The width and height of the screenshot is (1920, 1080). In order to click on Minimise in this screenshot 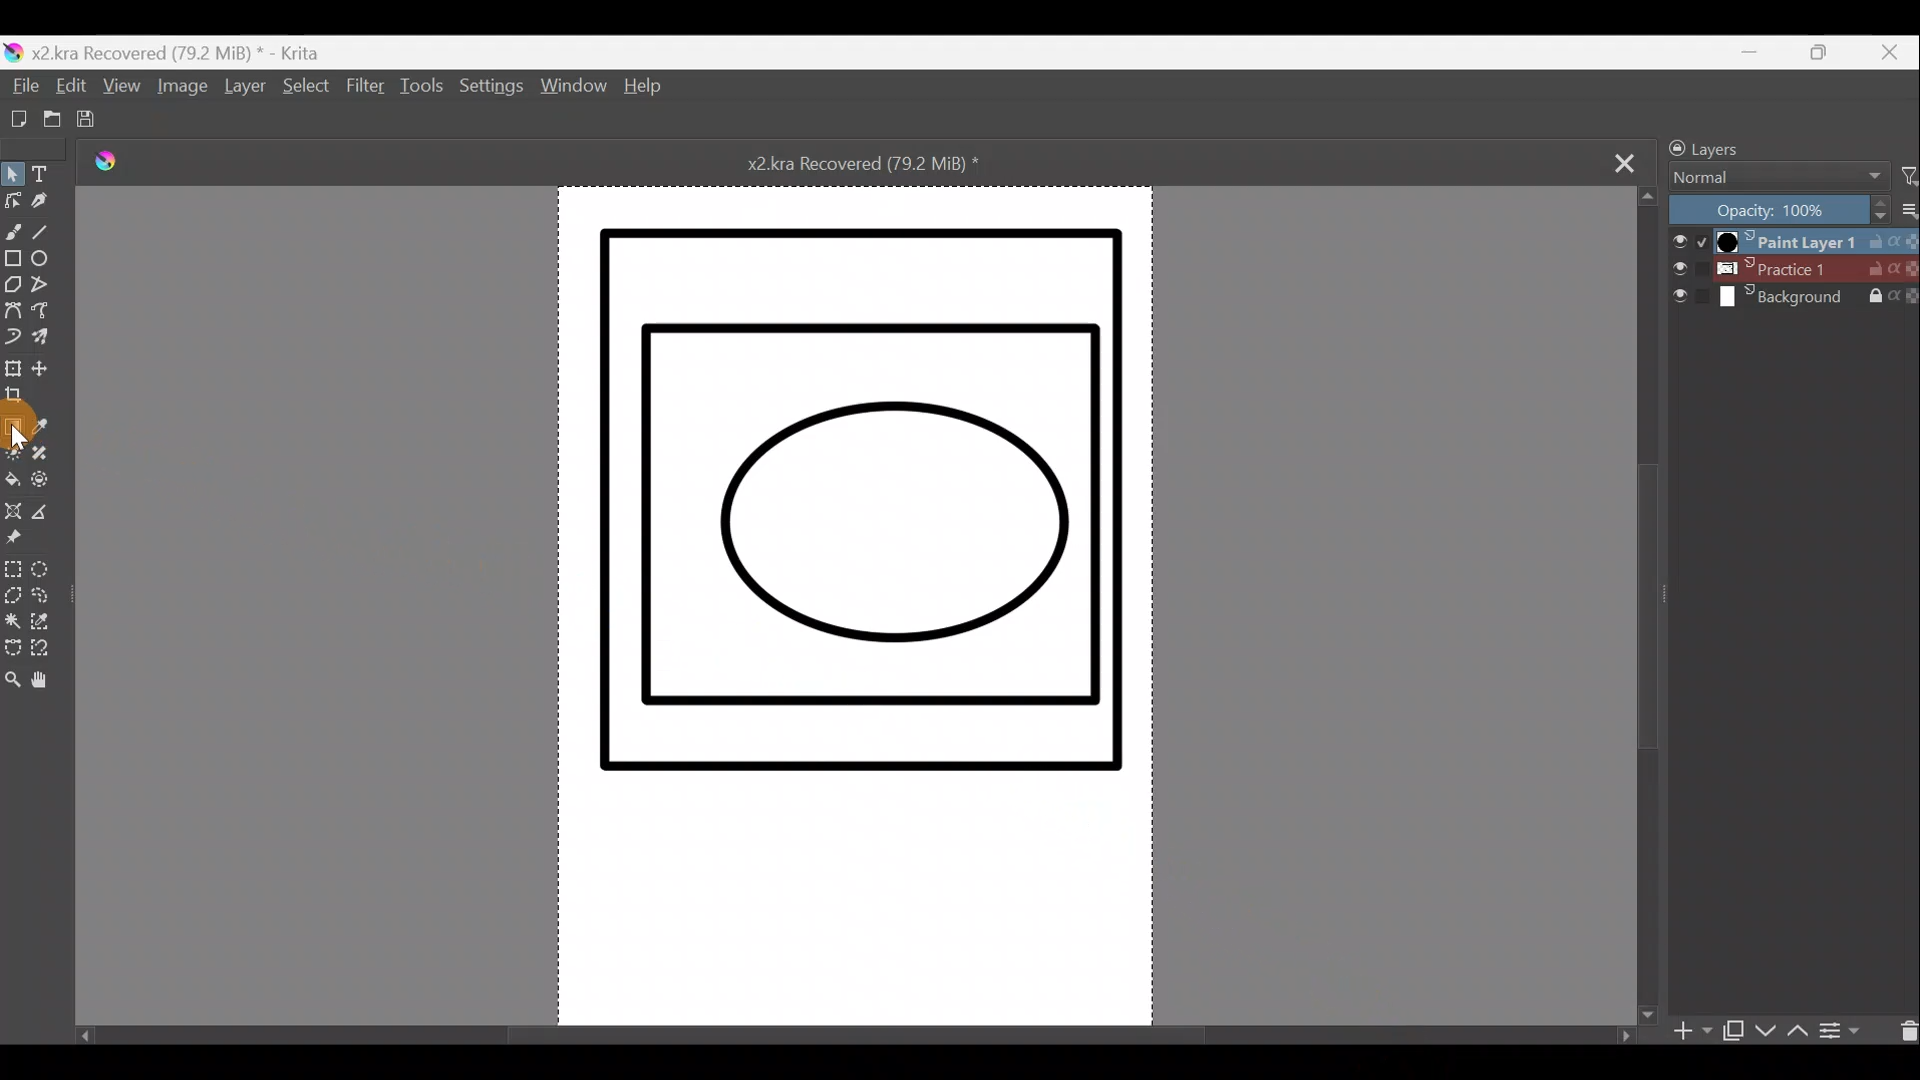, I will do `click(1759, 52)`.